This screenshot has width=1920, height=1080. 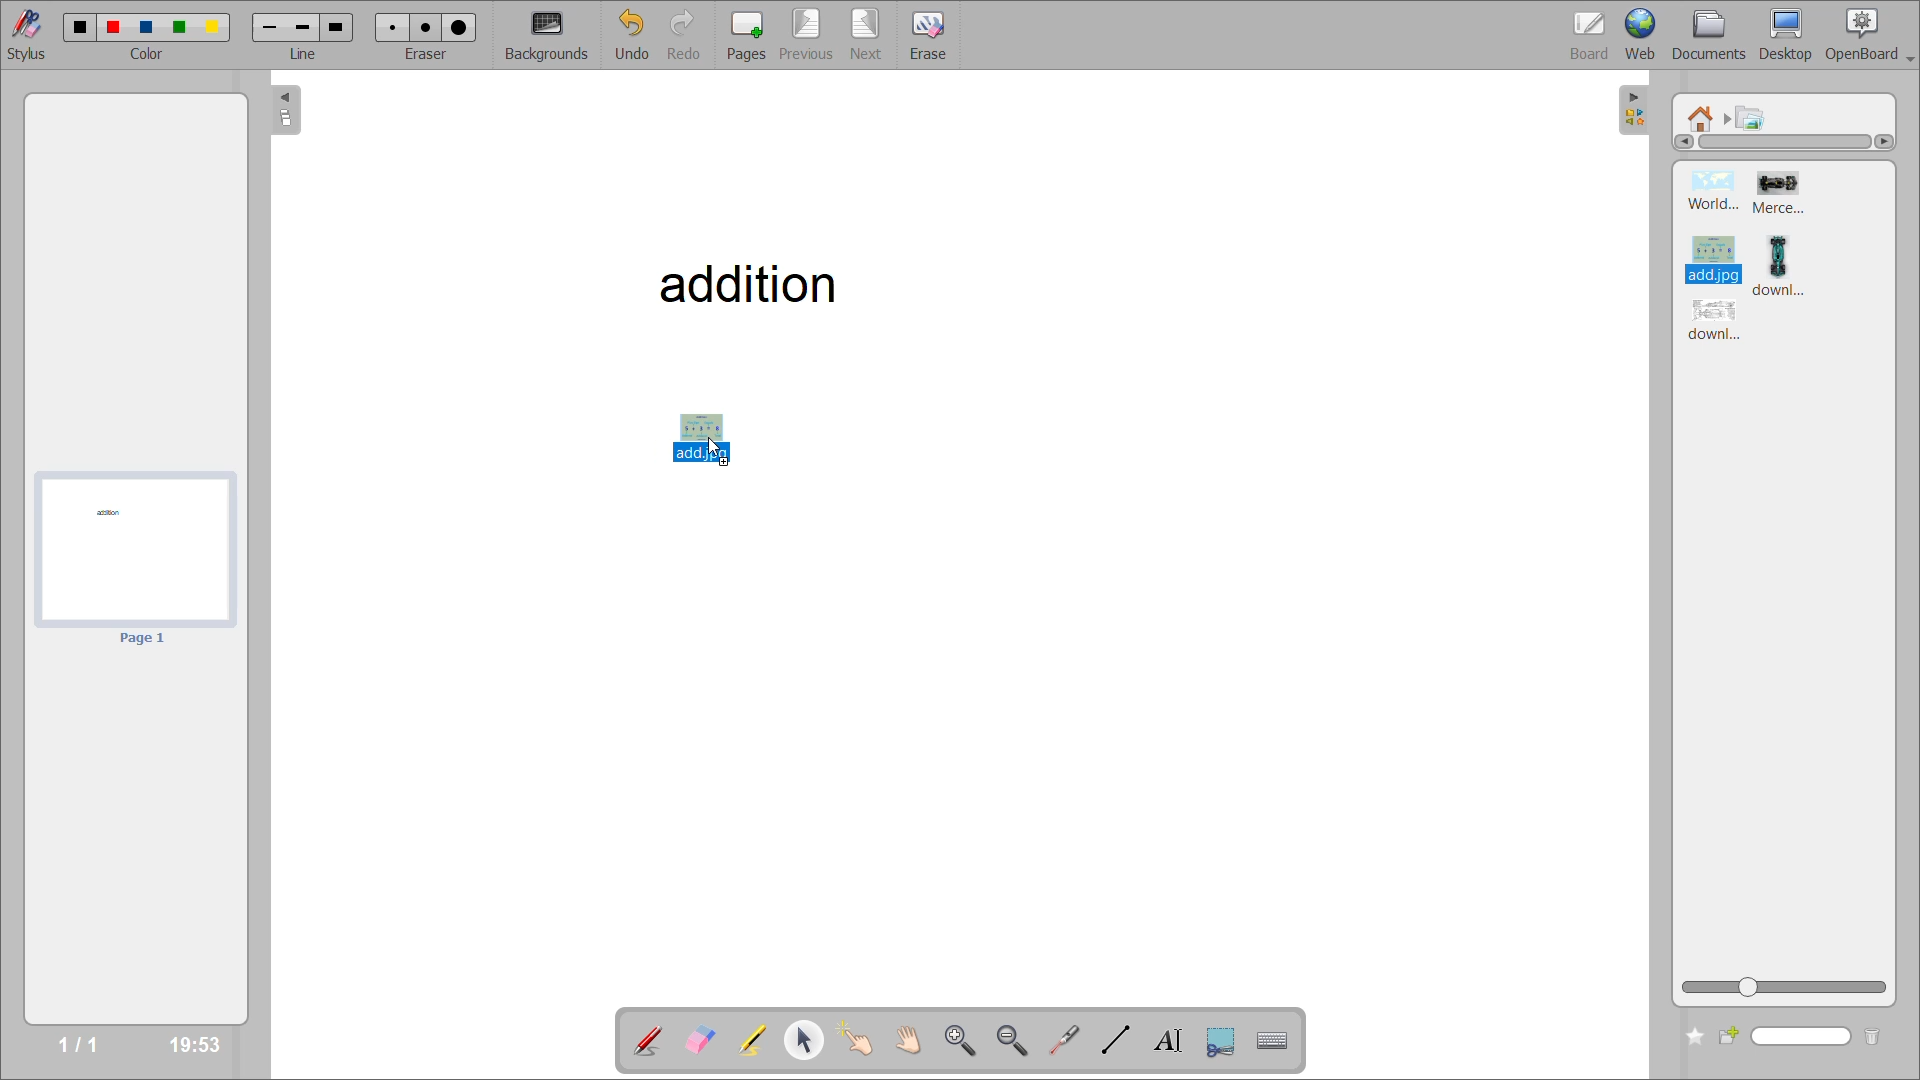 I want to click on color 5, so click(x=213, y=29).